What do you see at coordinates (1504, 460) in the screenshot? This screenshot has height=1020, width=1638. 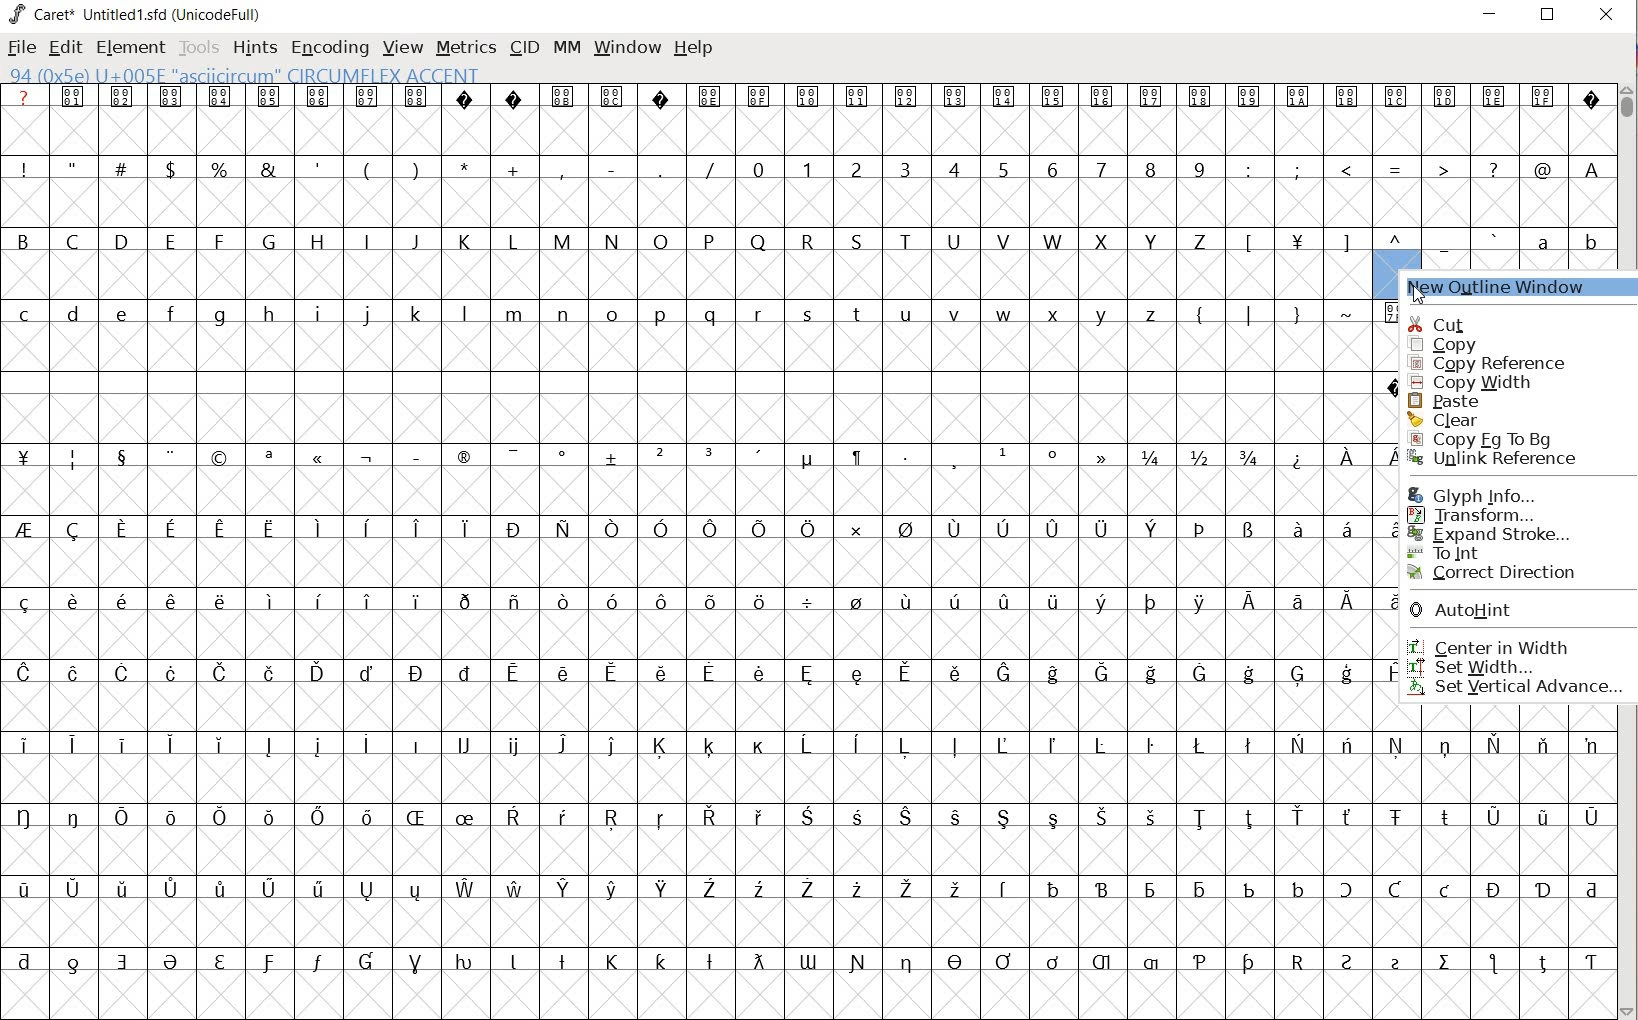 I see `unlink reference` at bounding box center [1504, 460].